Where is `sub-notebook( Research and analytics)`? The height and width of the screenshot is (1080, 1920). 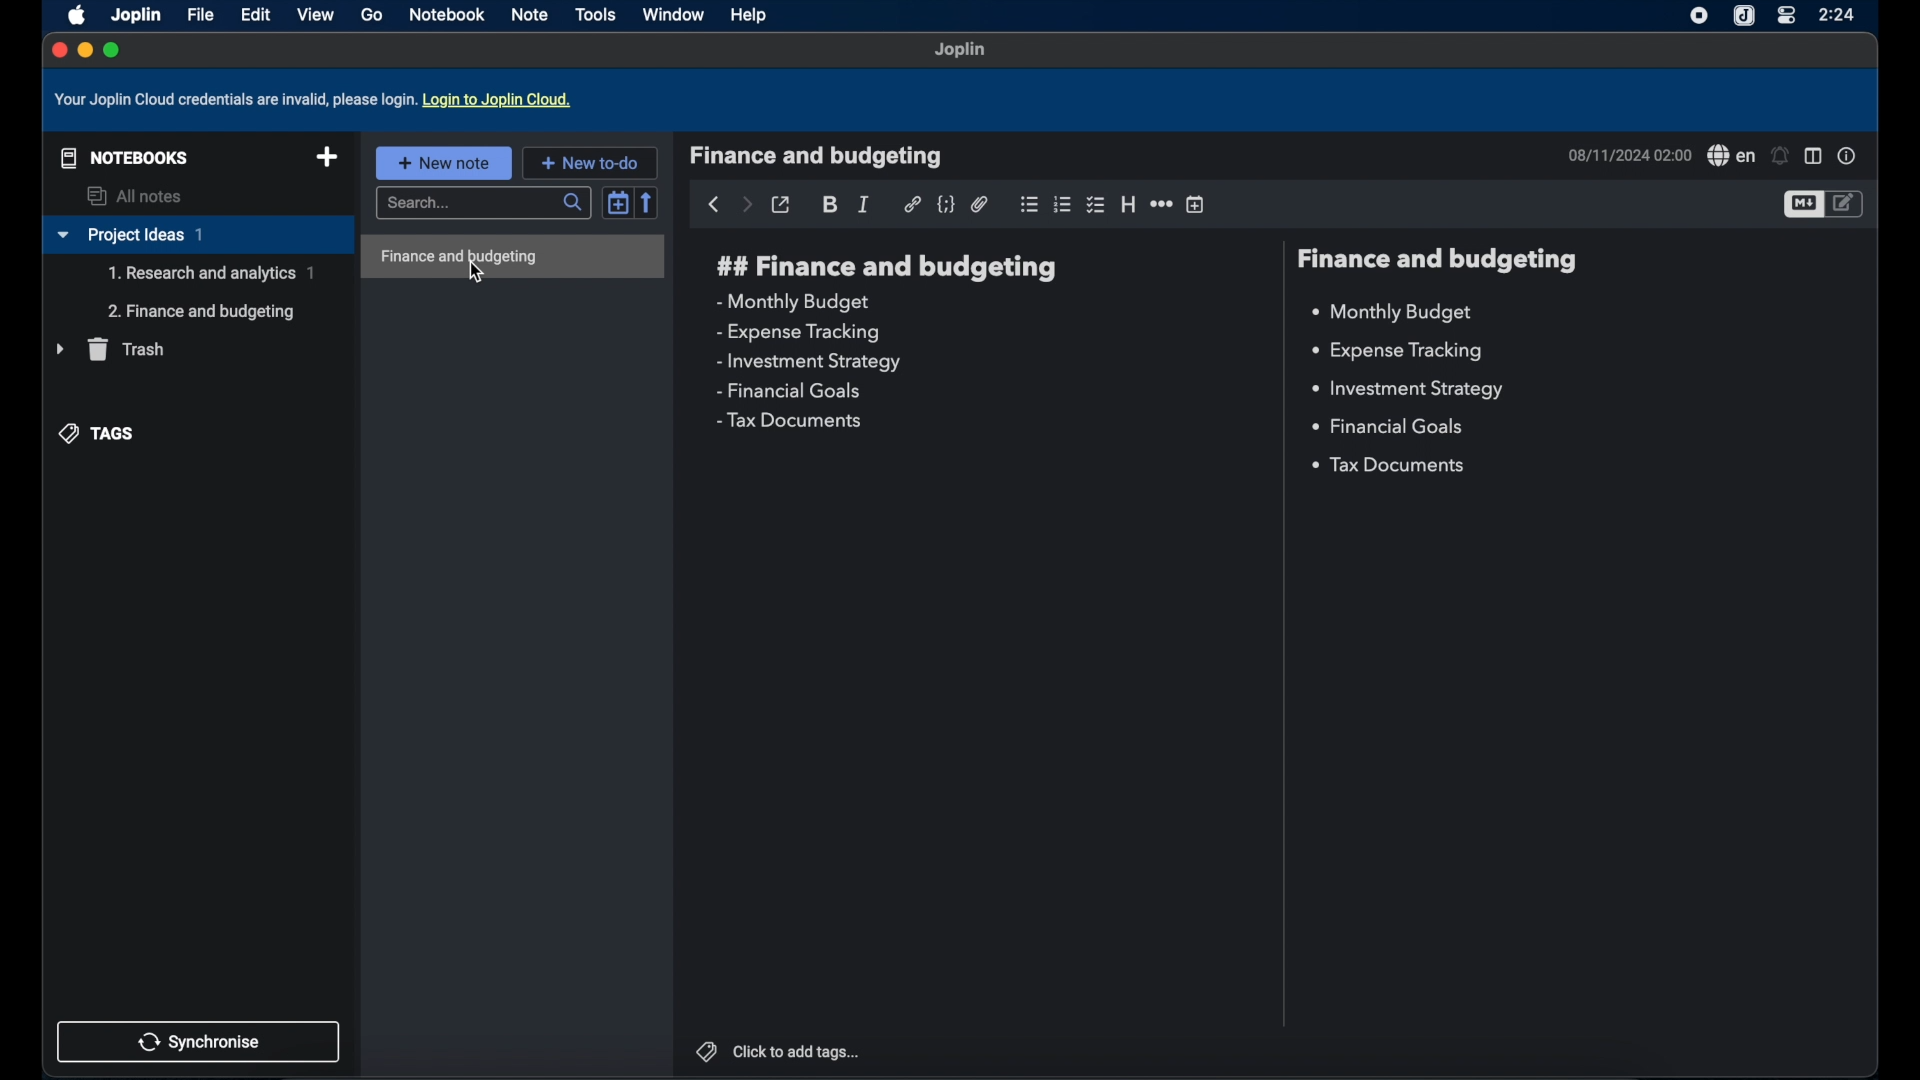 sub-notebook( Research and analytics) is located at coordinates (211, 273).